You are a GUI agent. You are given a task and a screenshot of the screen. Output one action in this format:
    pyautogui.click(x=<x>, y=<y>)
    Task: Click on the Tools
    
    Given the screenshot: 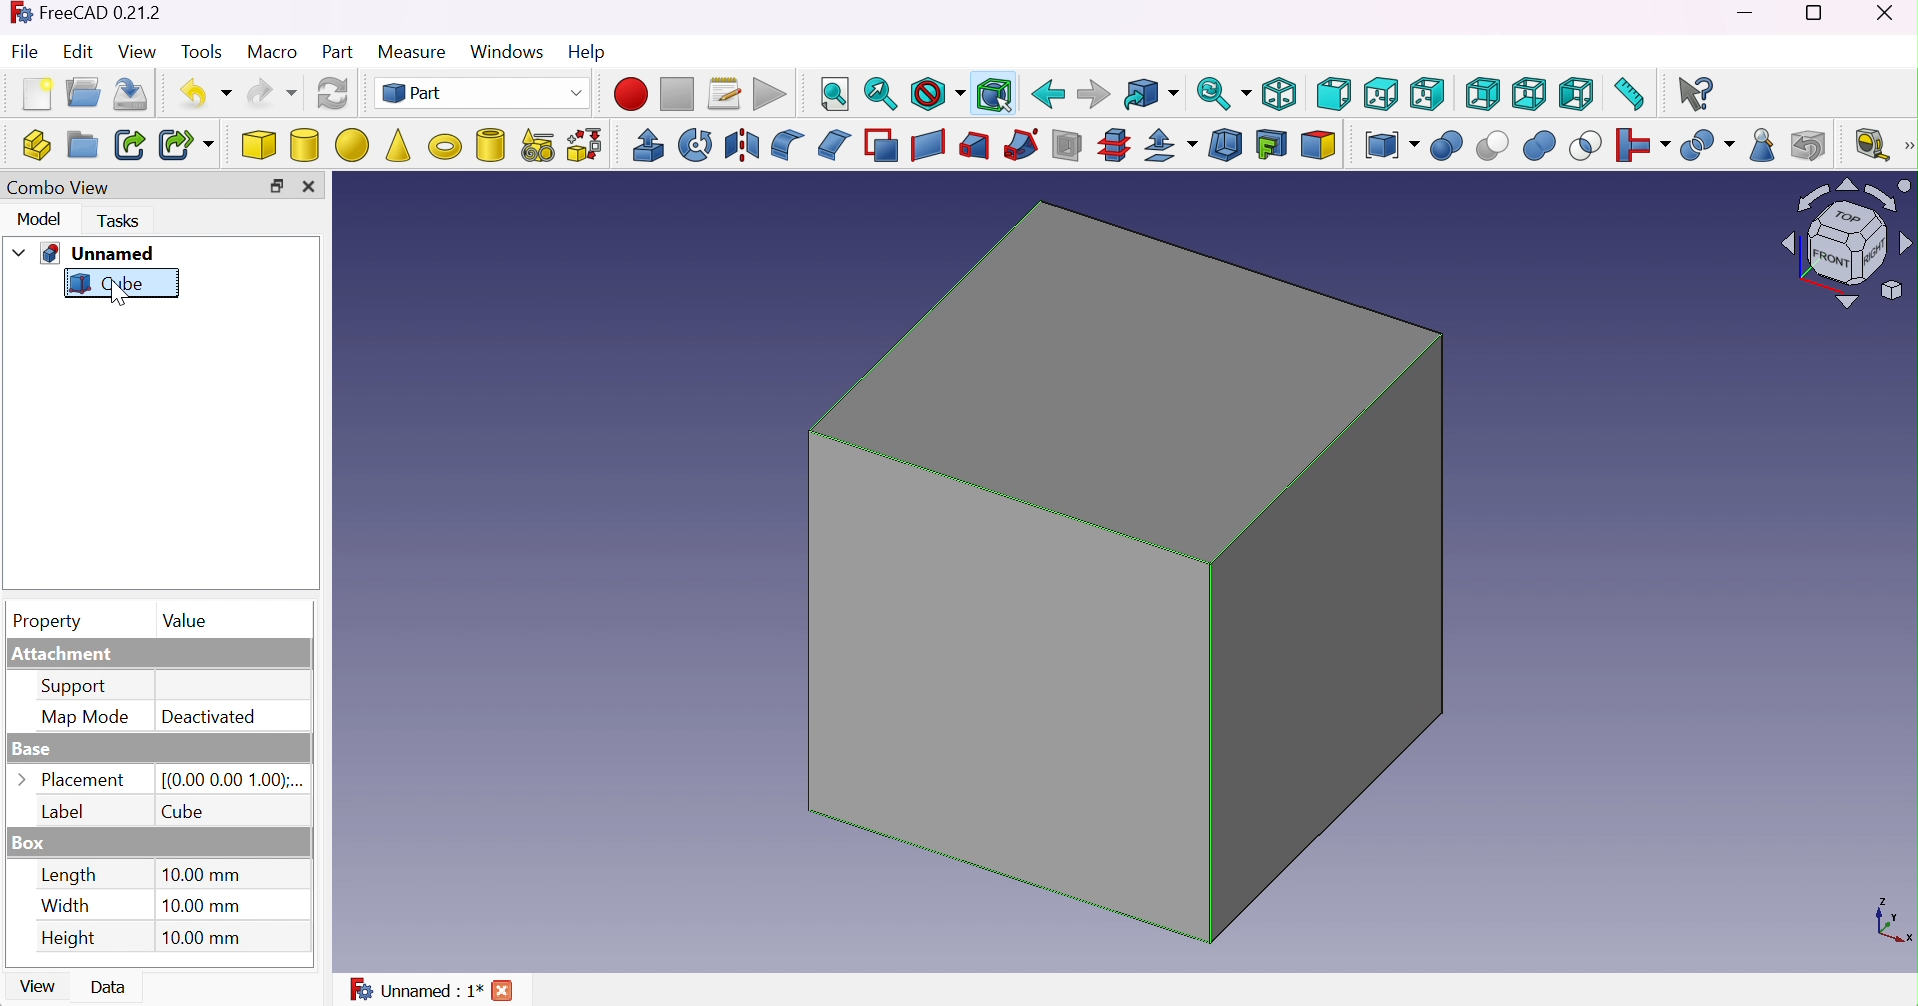 What is the action you would take?
    pyautogui.click(x=200, y=48)
    